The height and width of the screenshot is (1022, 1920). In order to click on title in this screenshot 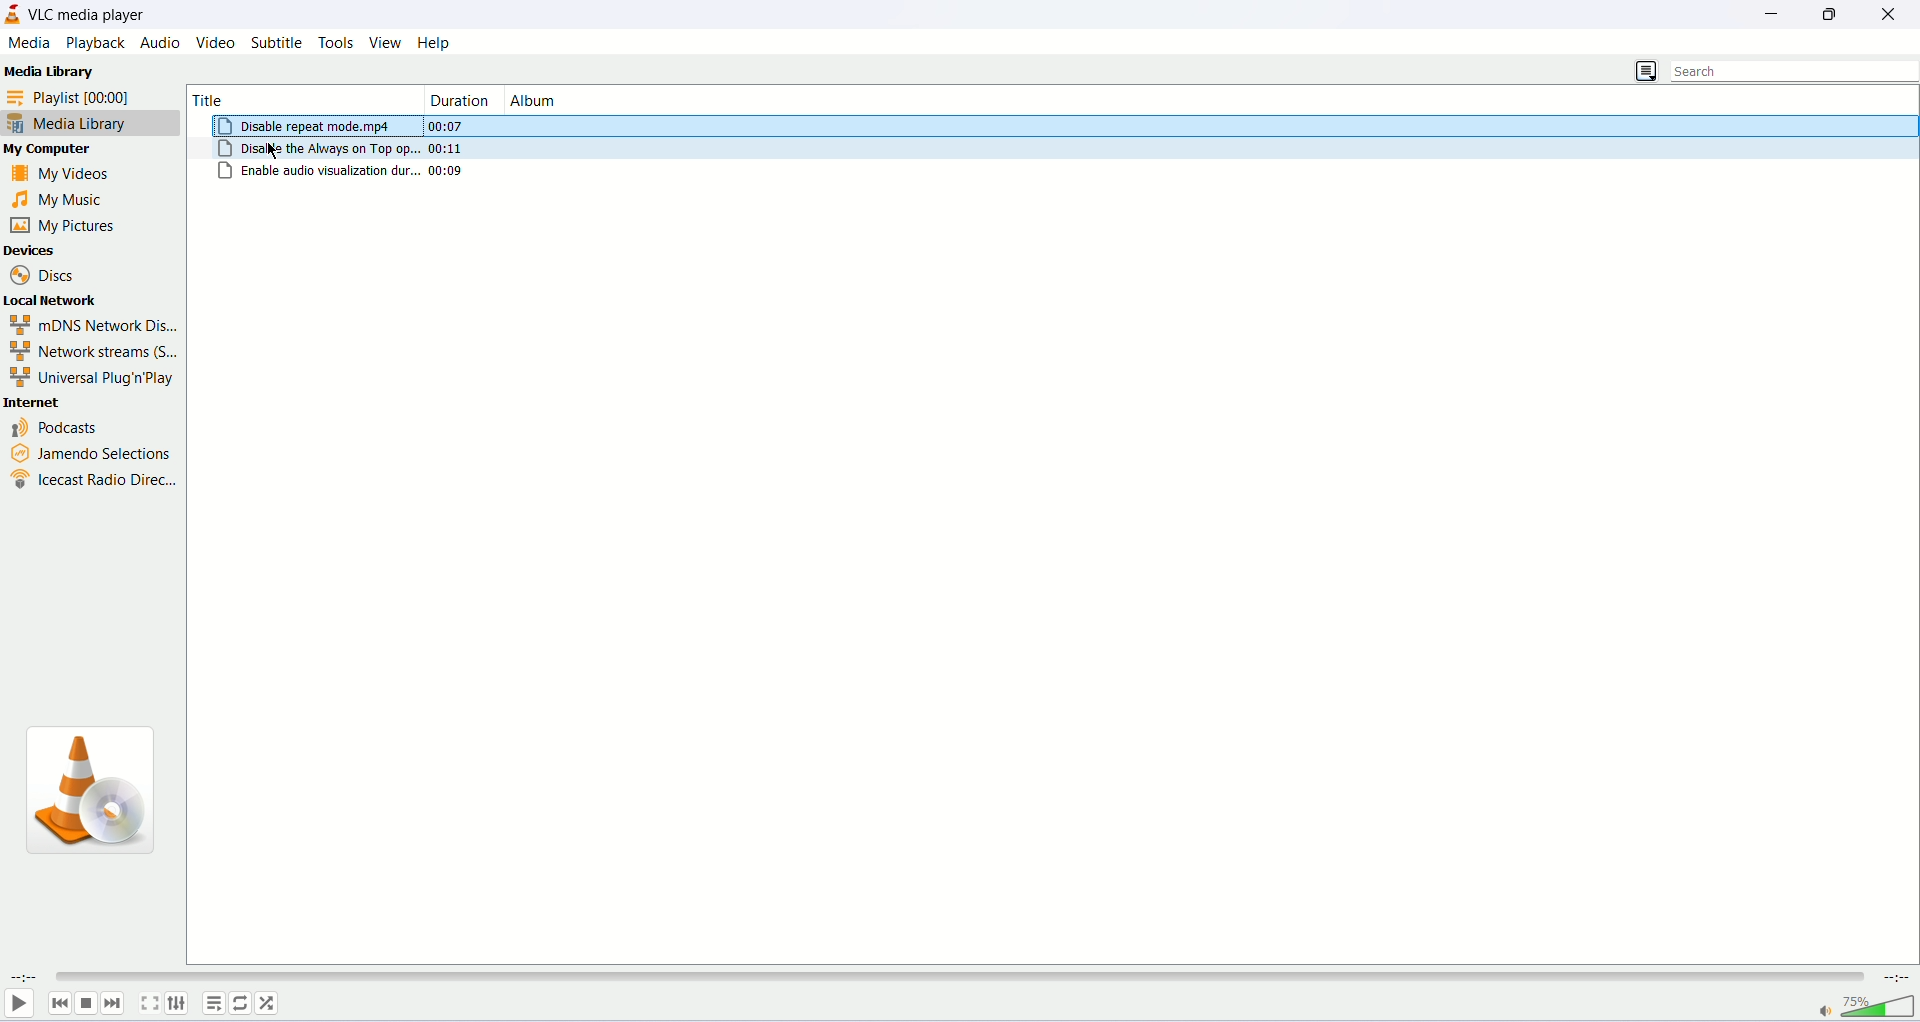, I will do `click(282, 97)`.